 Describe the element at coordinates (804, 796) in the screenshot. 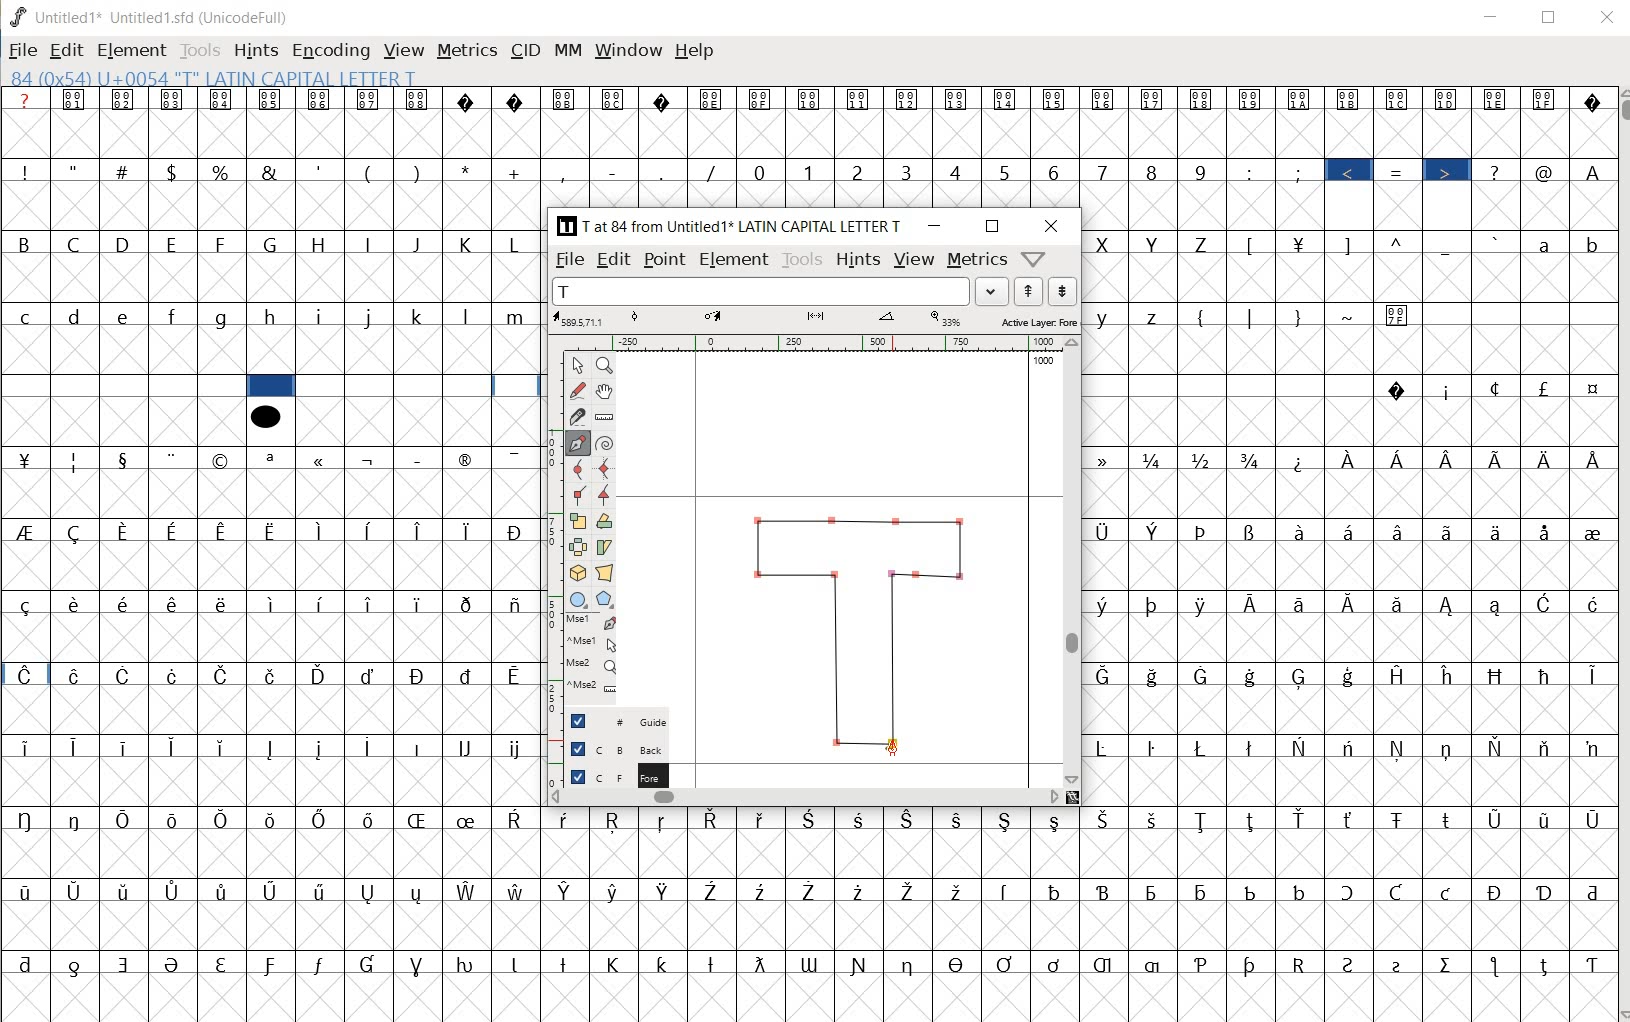

I see `srollbar` at that location.